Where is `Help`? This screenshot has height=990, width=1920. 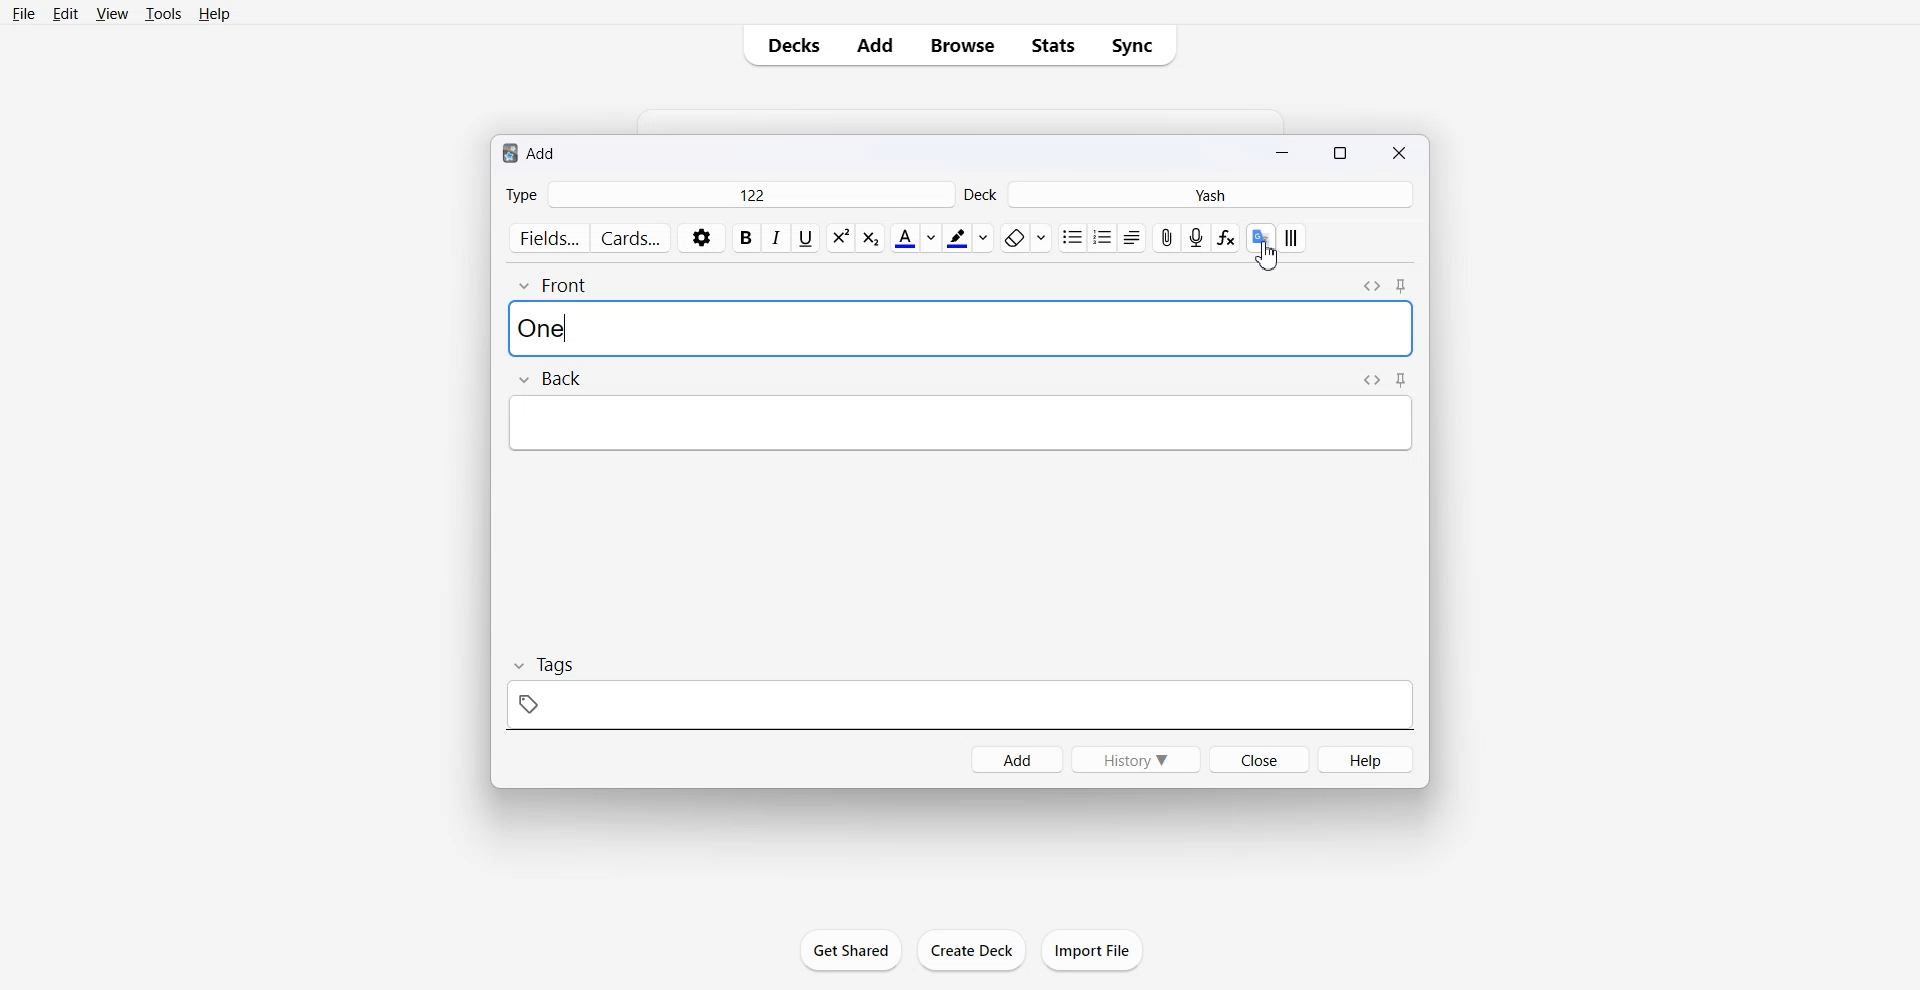
Help is located at coordinates (215, 13).